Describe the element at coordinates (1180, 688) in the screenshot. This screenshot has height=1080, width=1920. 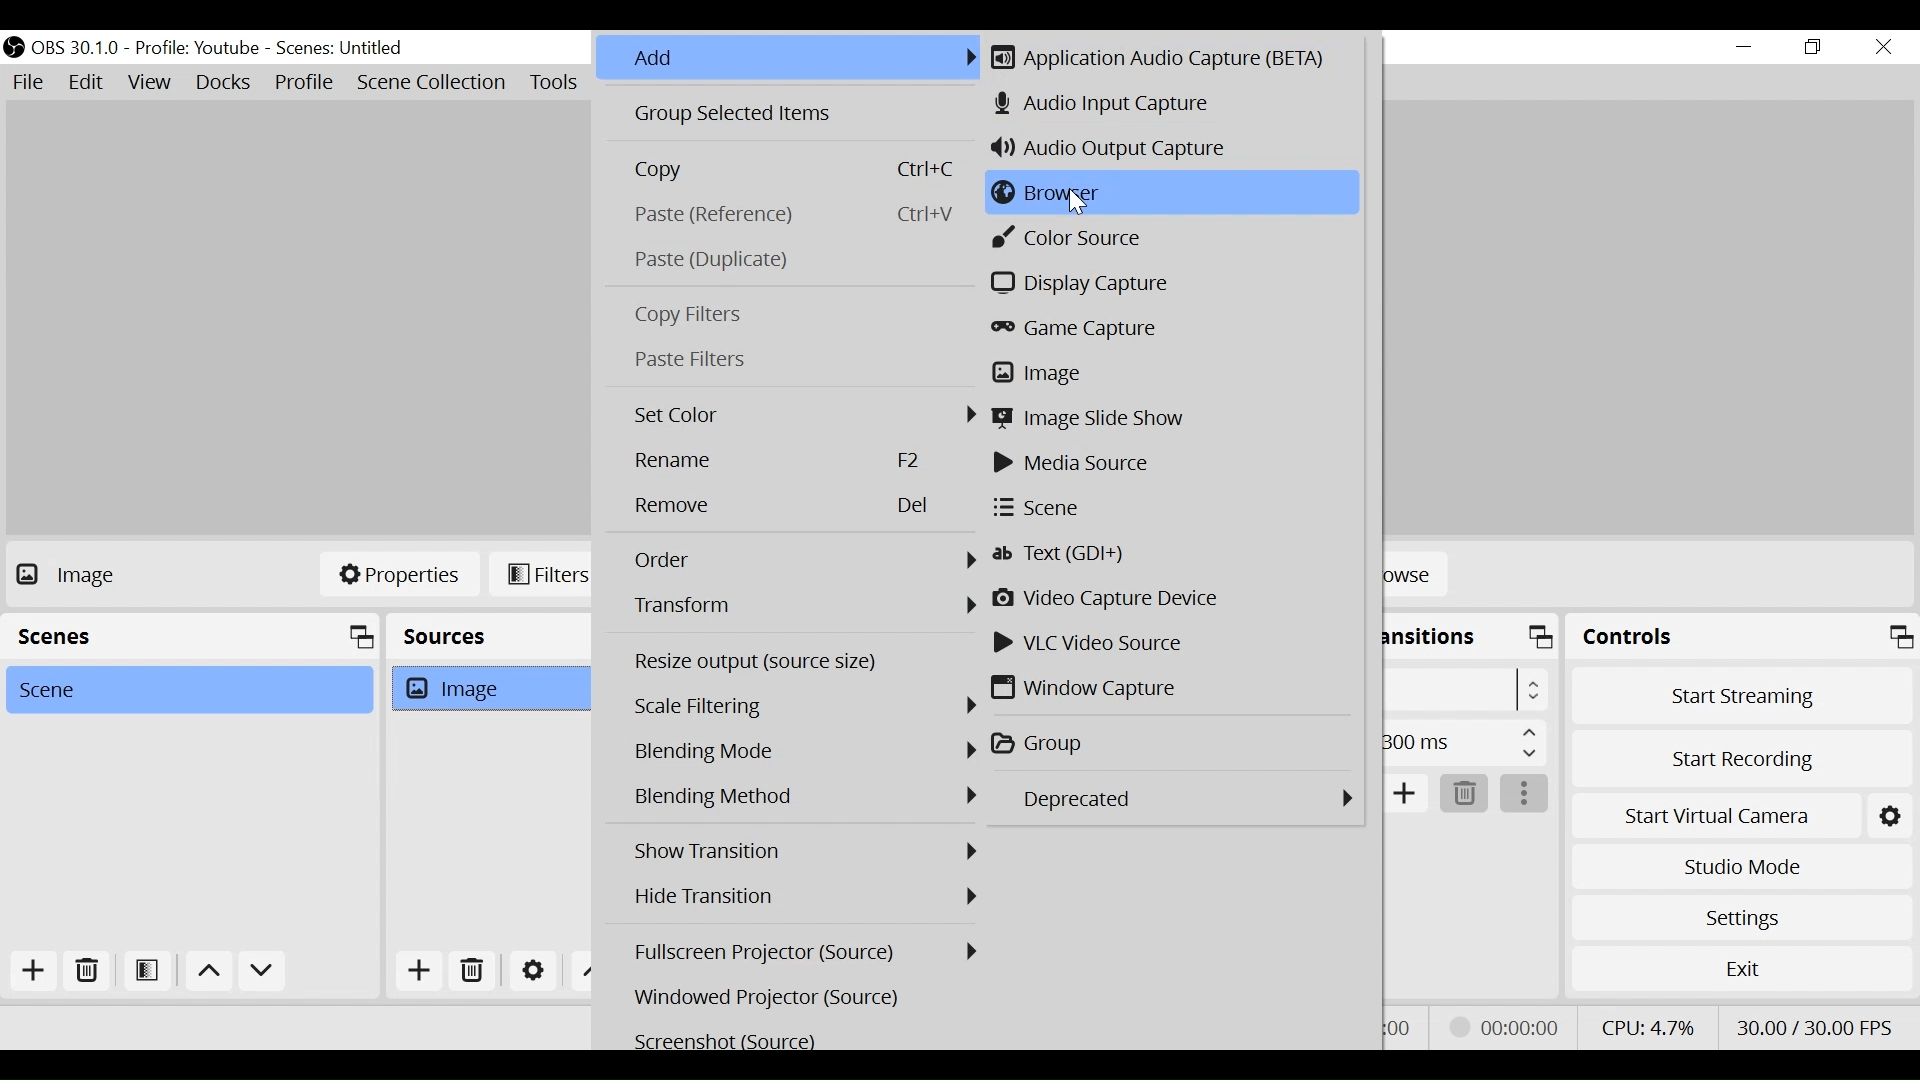
I see `Window Video Capture` at that location.